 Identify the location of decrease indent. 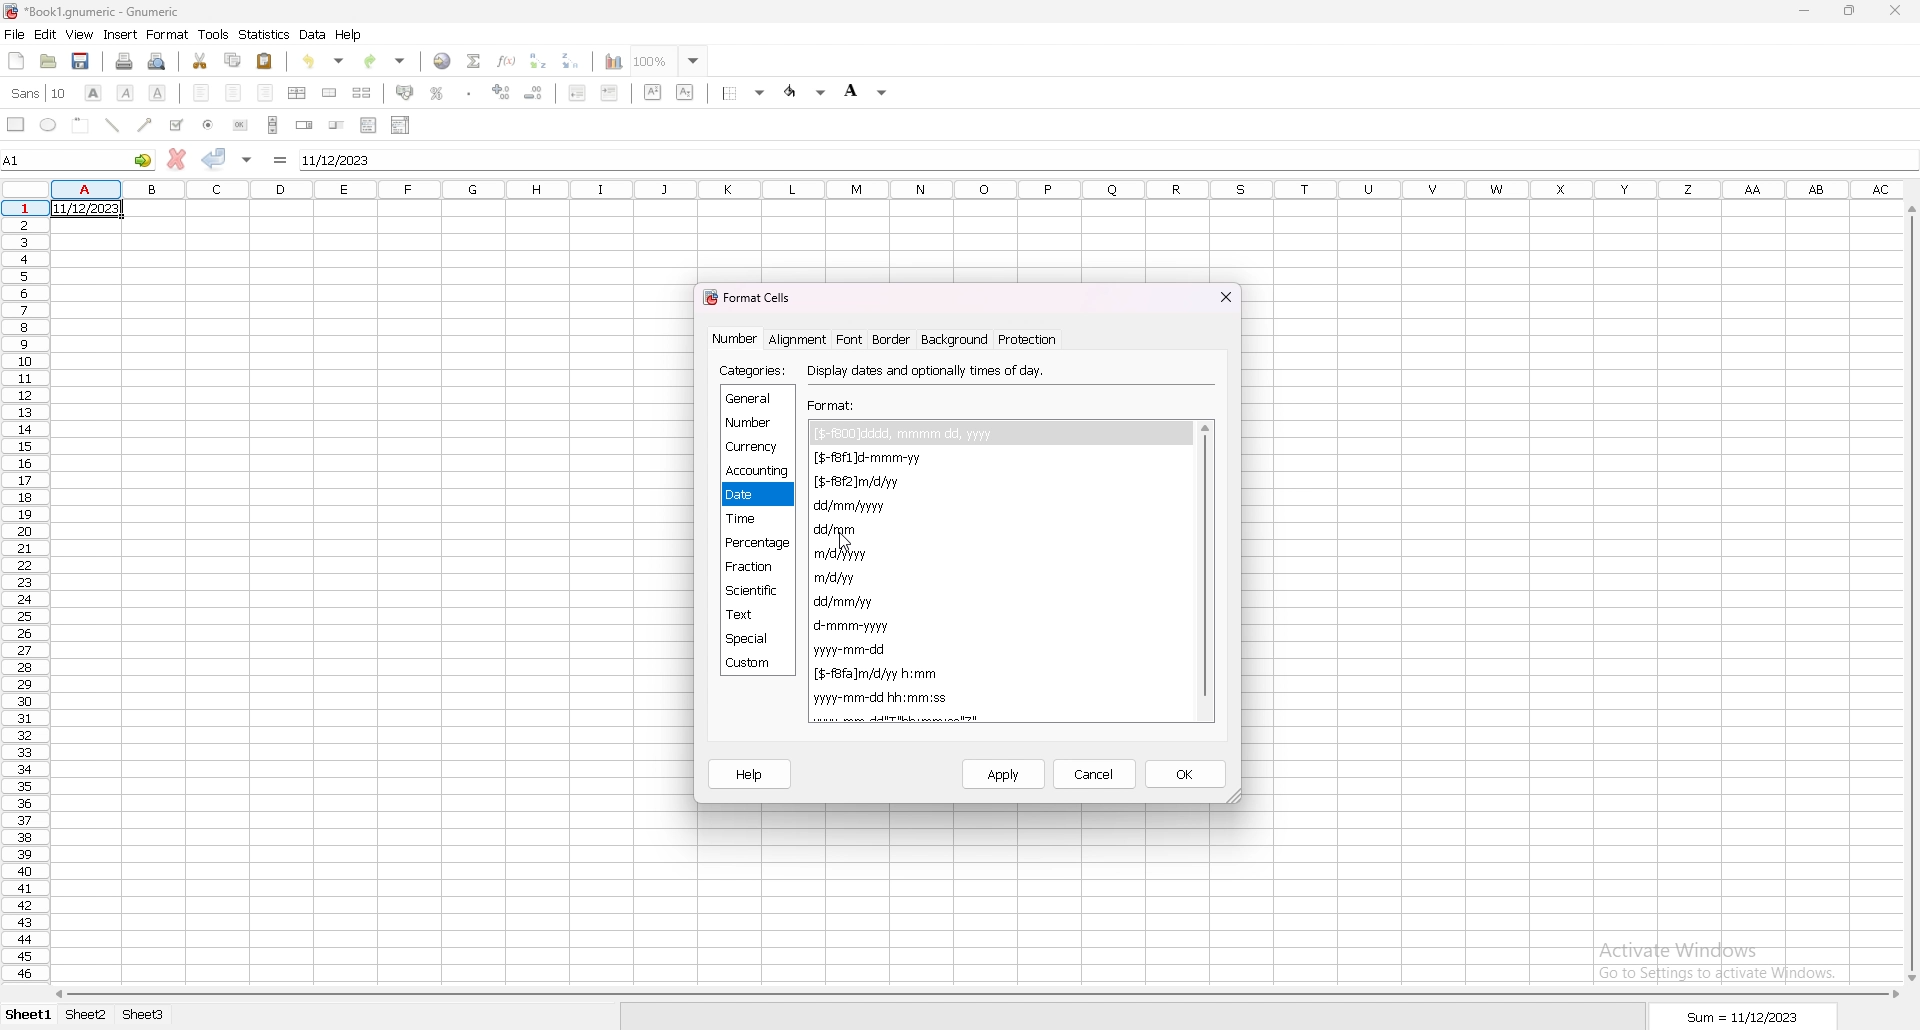
(578, 92).